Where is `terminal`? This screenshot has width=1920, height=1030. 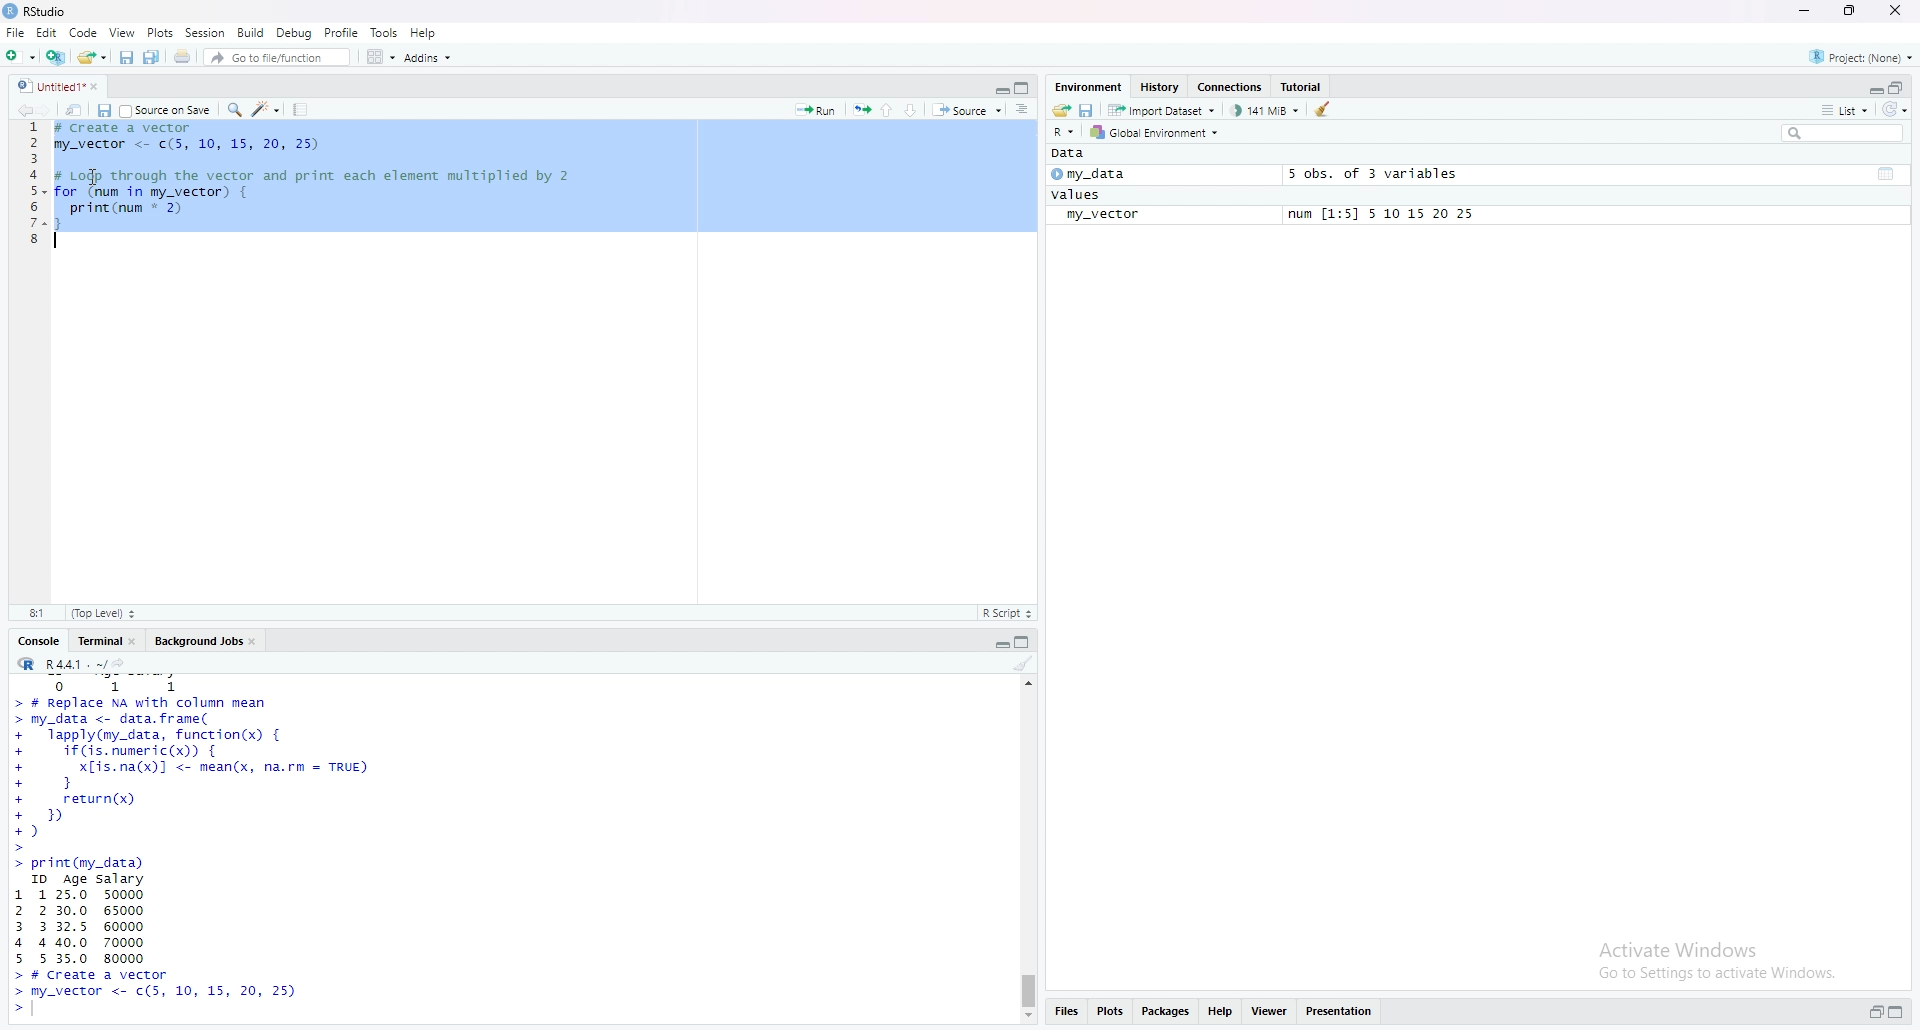 terminal is located at coordinates (104, 641).